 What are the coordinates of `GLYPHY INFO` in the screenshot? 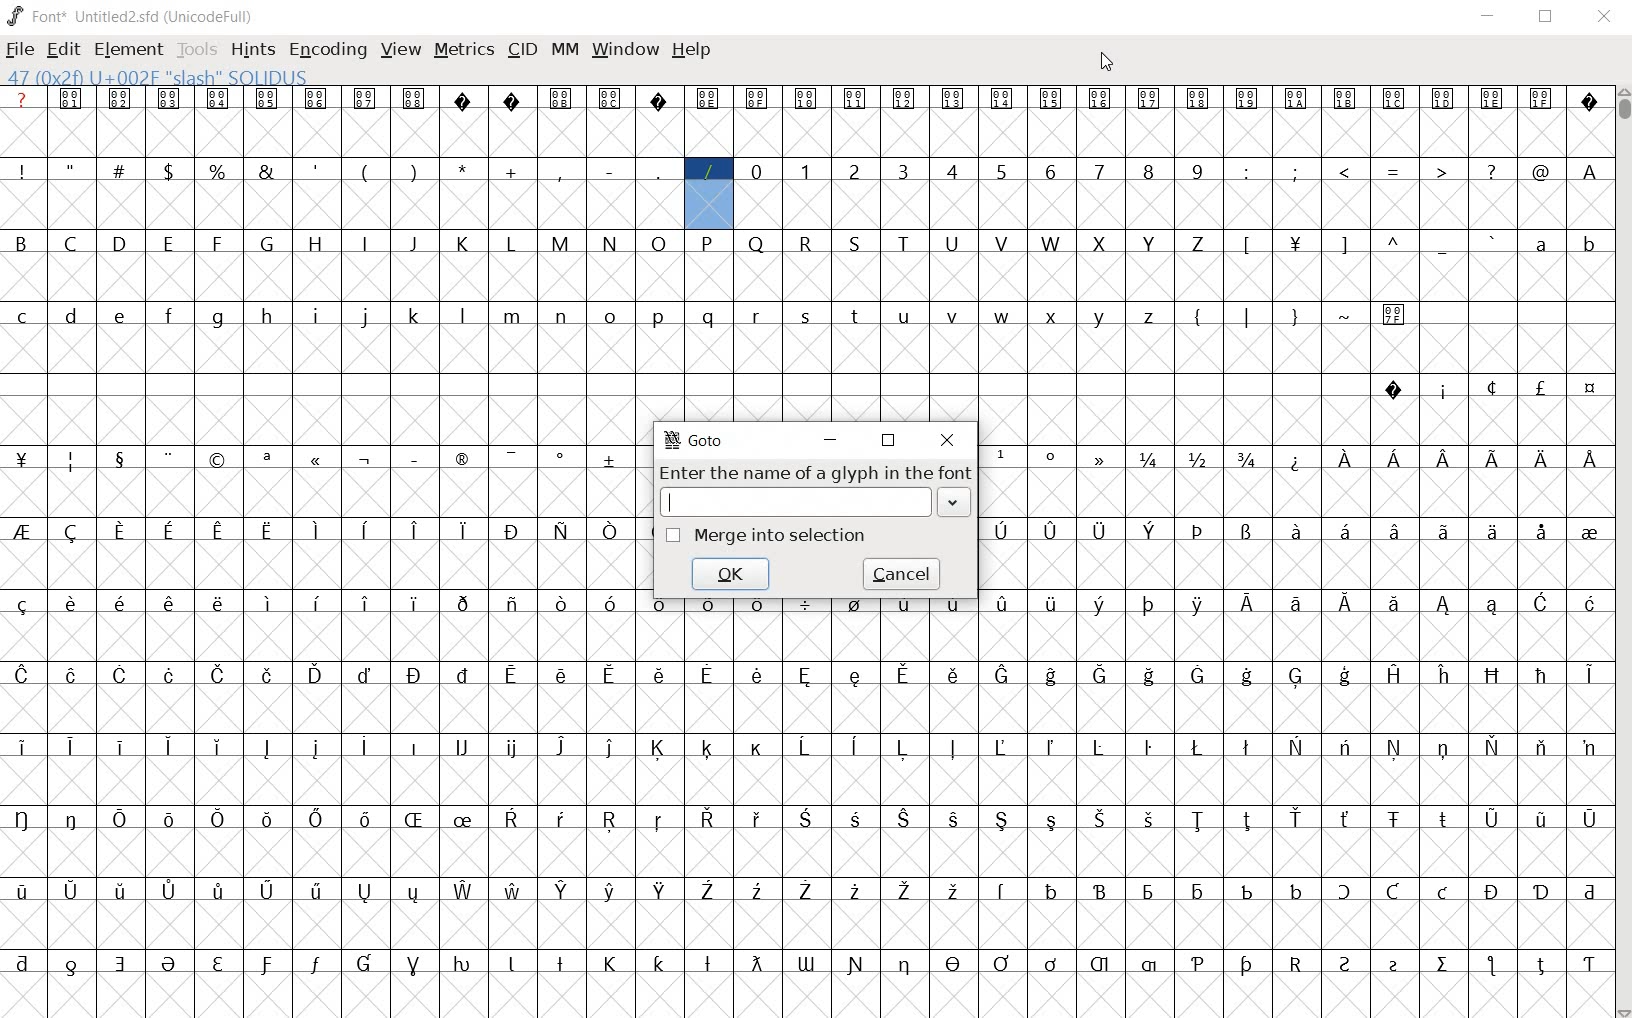 It's located at (166, 76).